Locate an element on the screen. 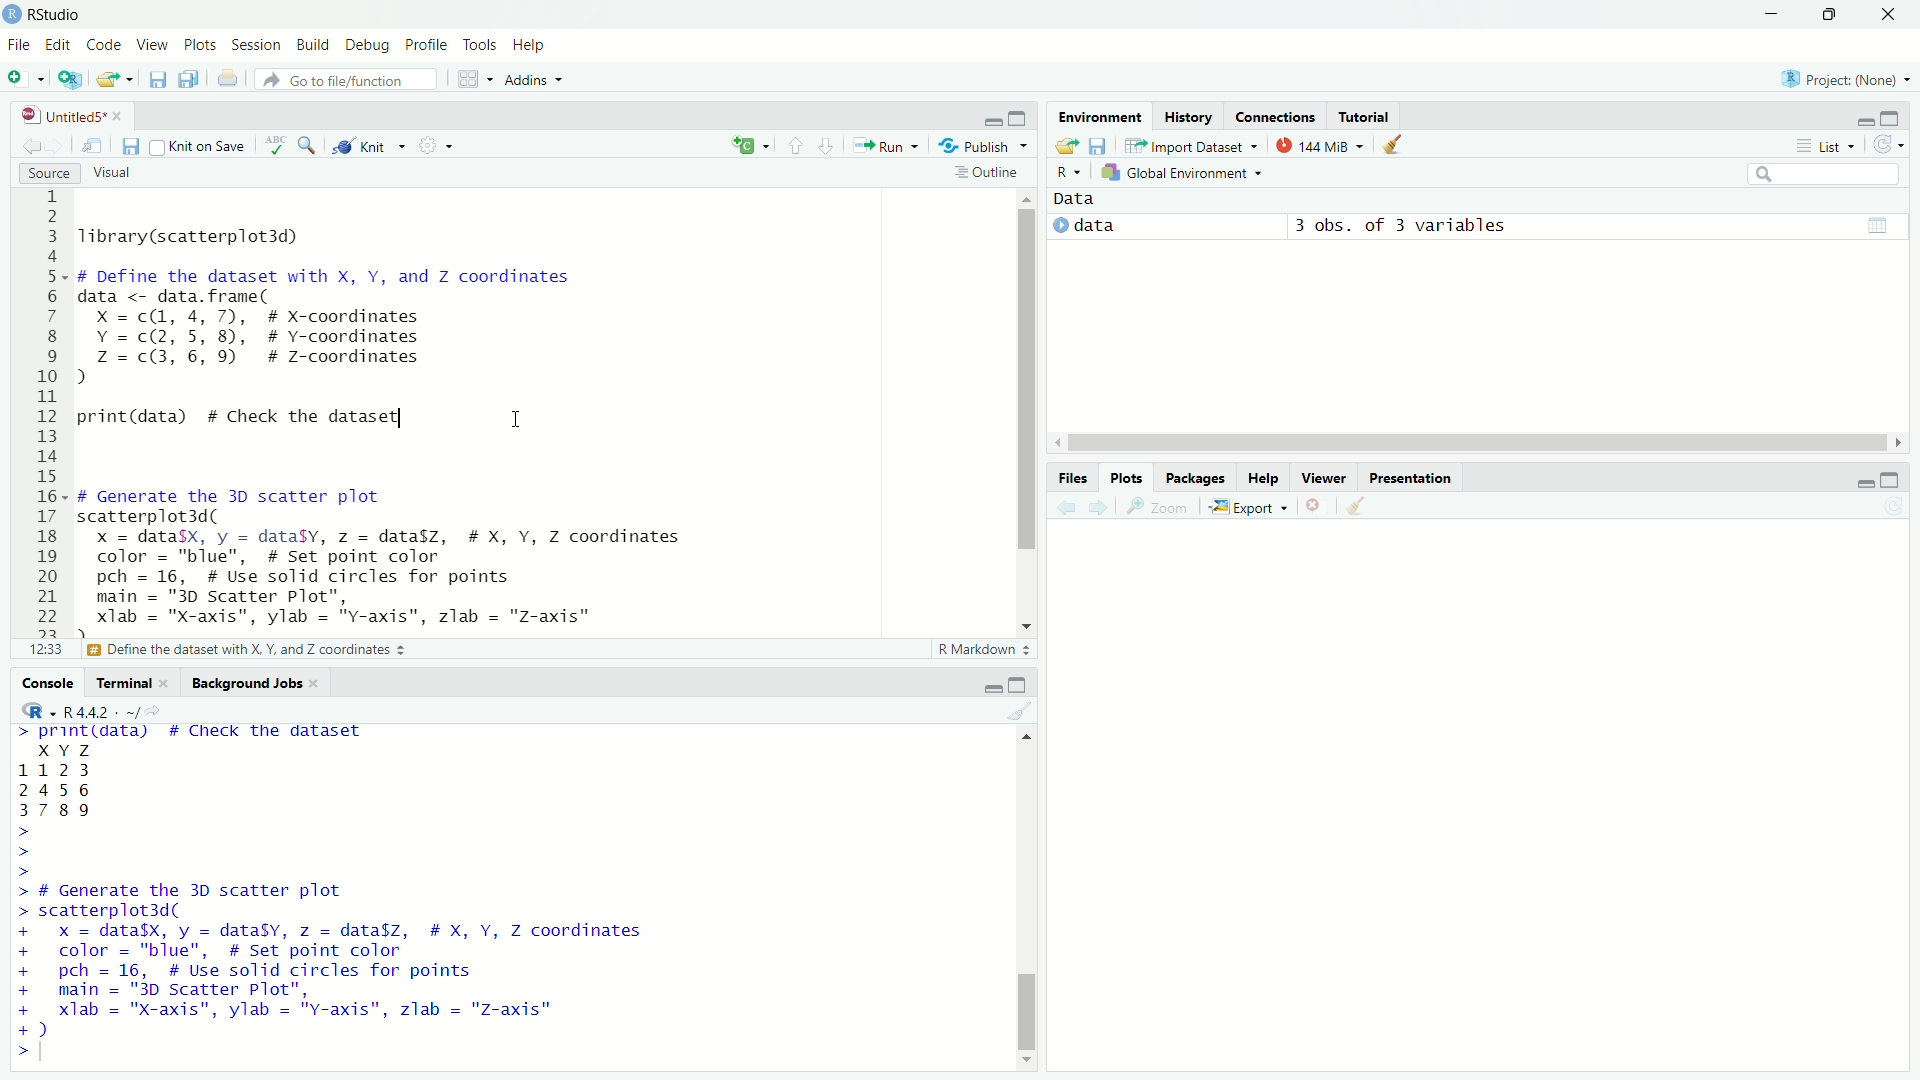 The width and height of the screenshot is (1920, 1080). typing cursor is located at coordinates (50, 1056).